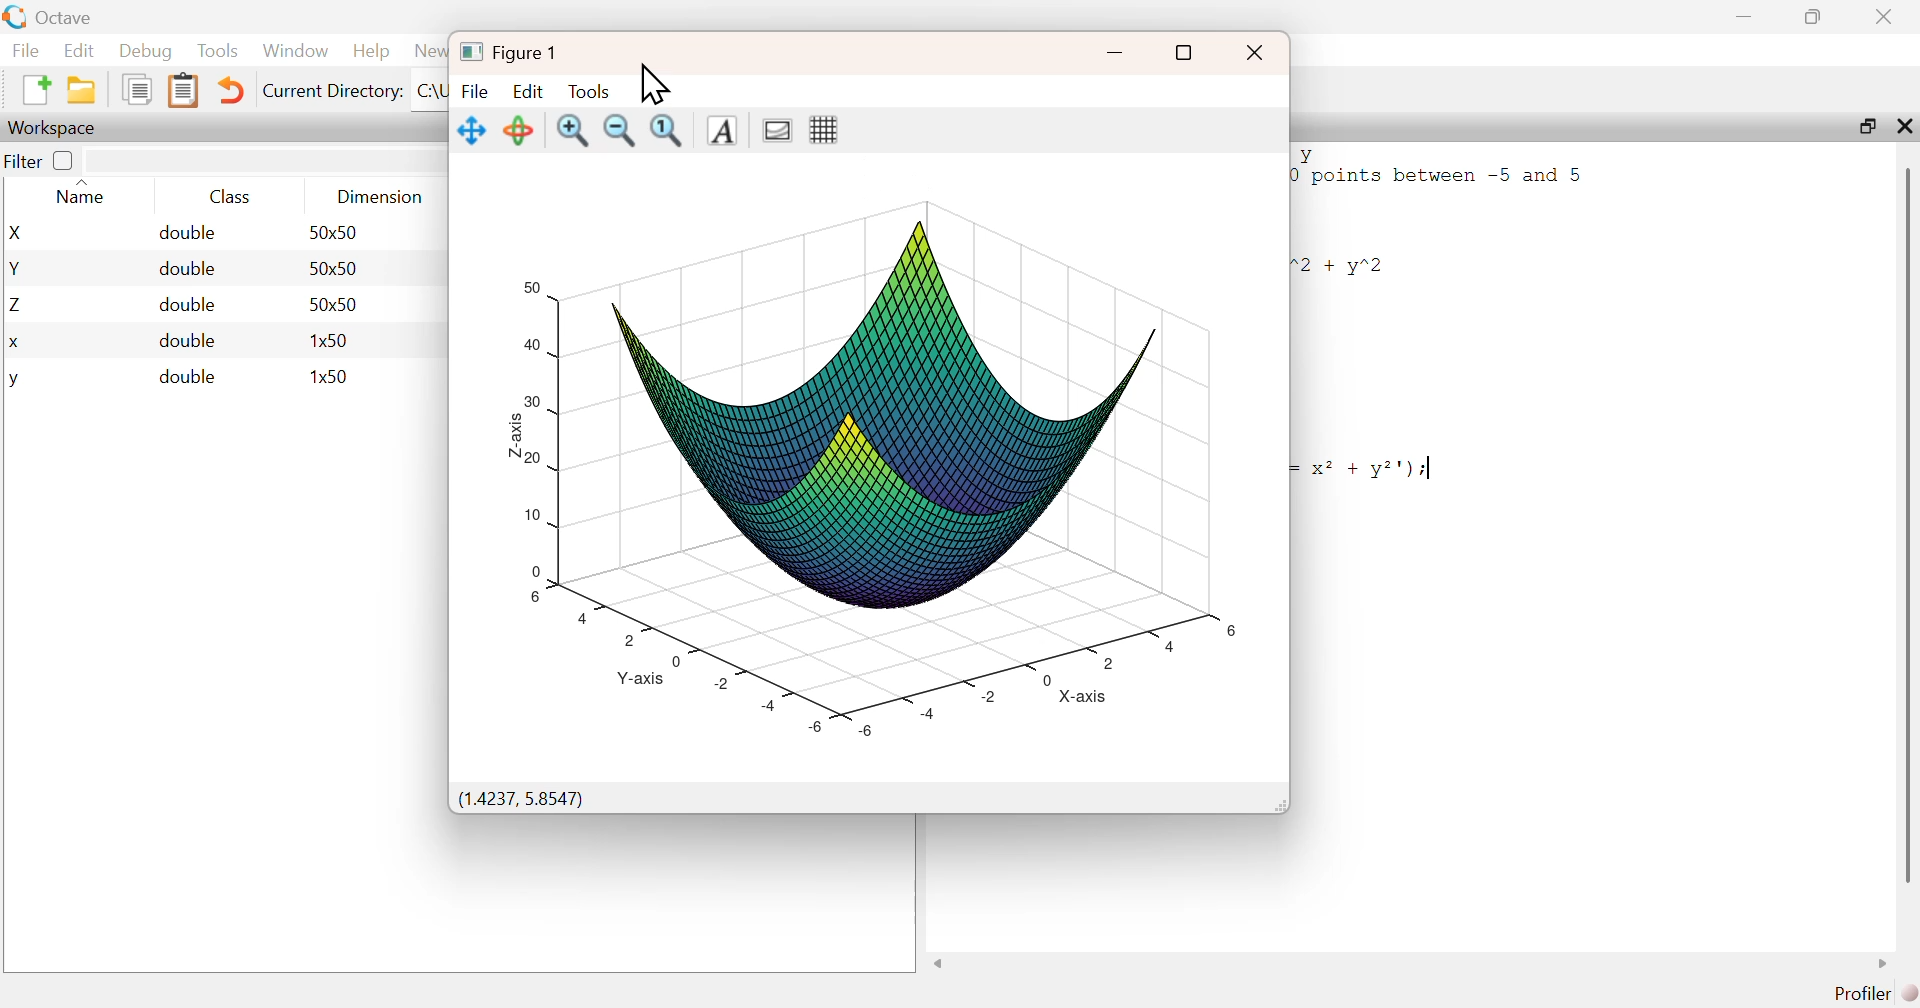  Describe the element at coordinates (187, 340) in the screenshot. I see `double` at that location.